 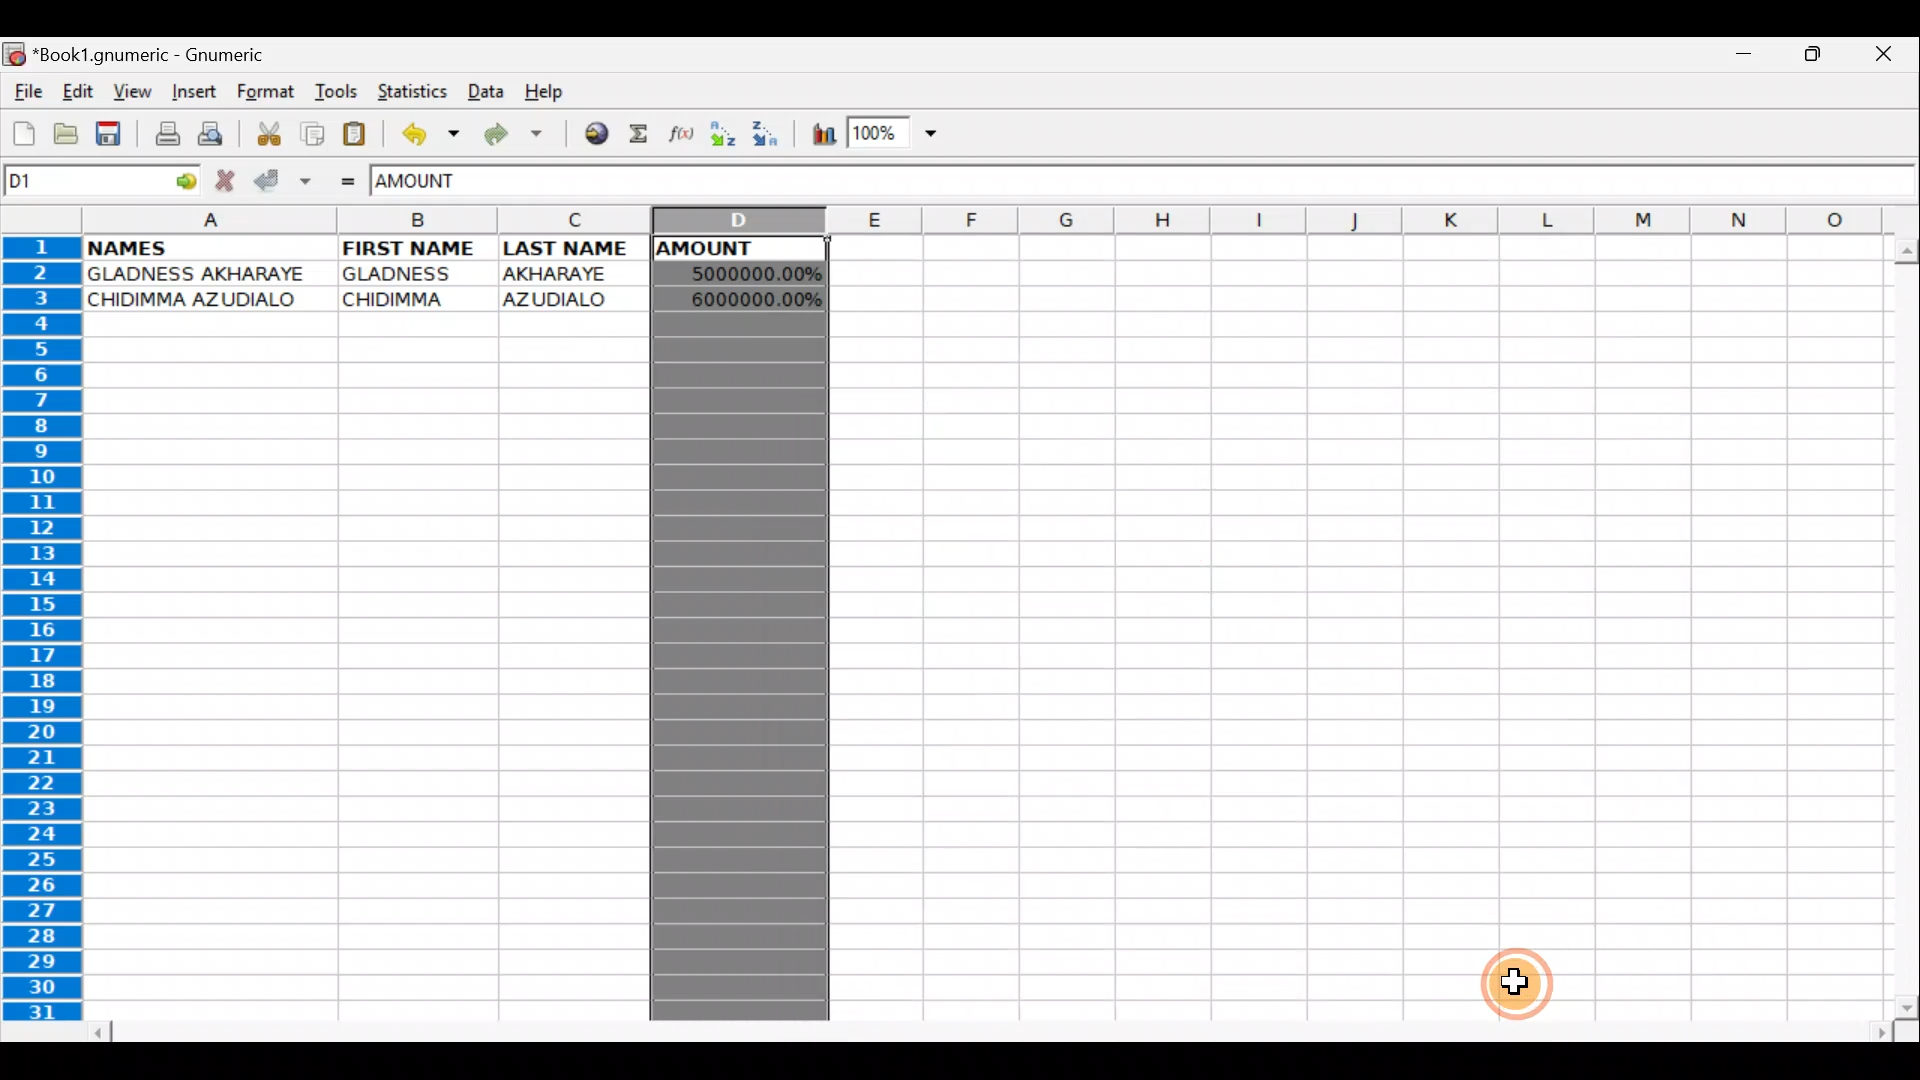 What do you see at coordinates (1002, 221) in the screenshot?
I see `Columns` at bounding box center [1002, 221].